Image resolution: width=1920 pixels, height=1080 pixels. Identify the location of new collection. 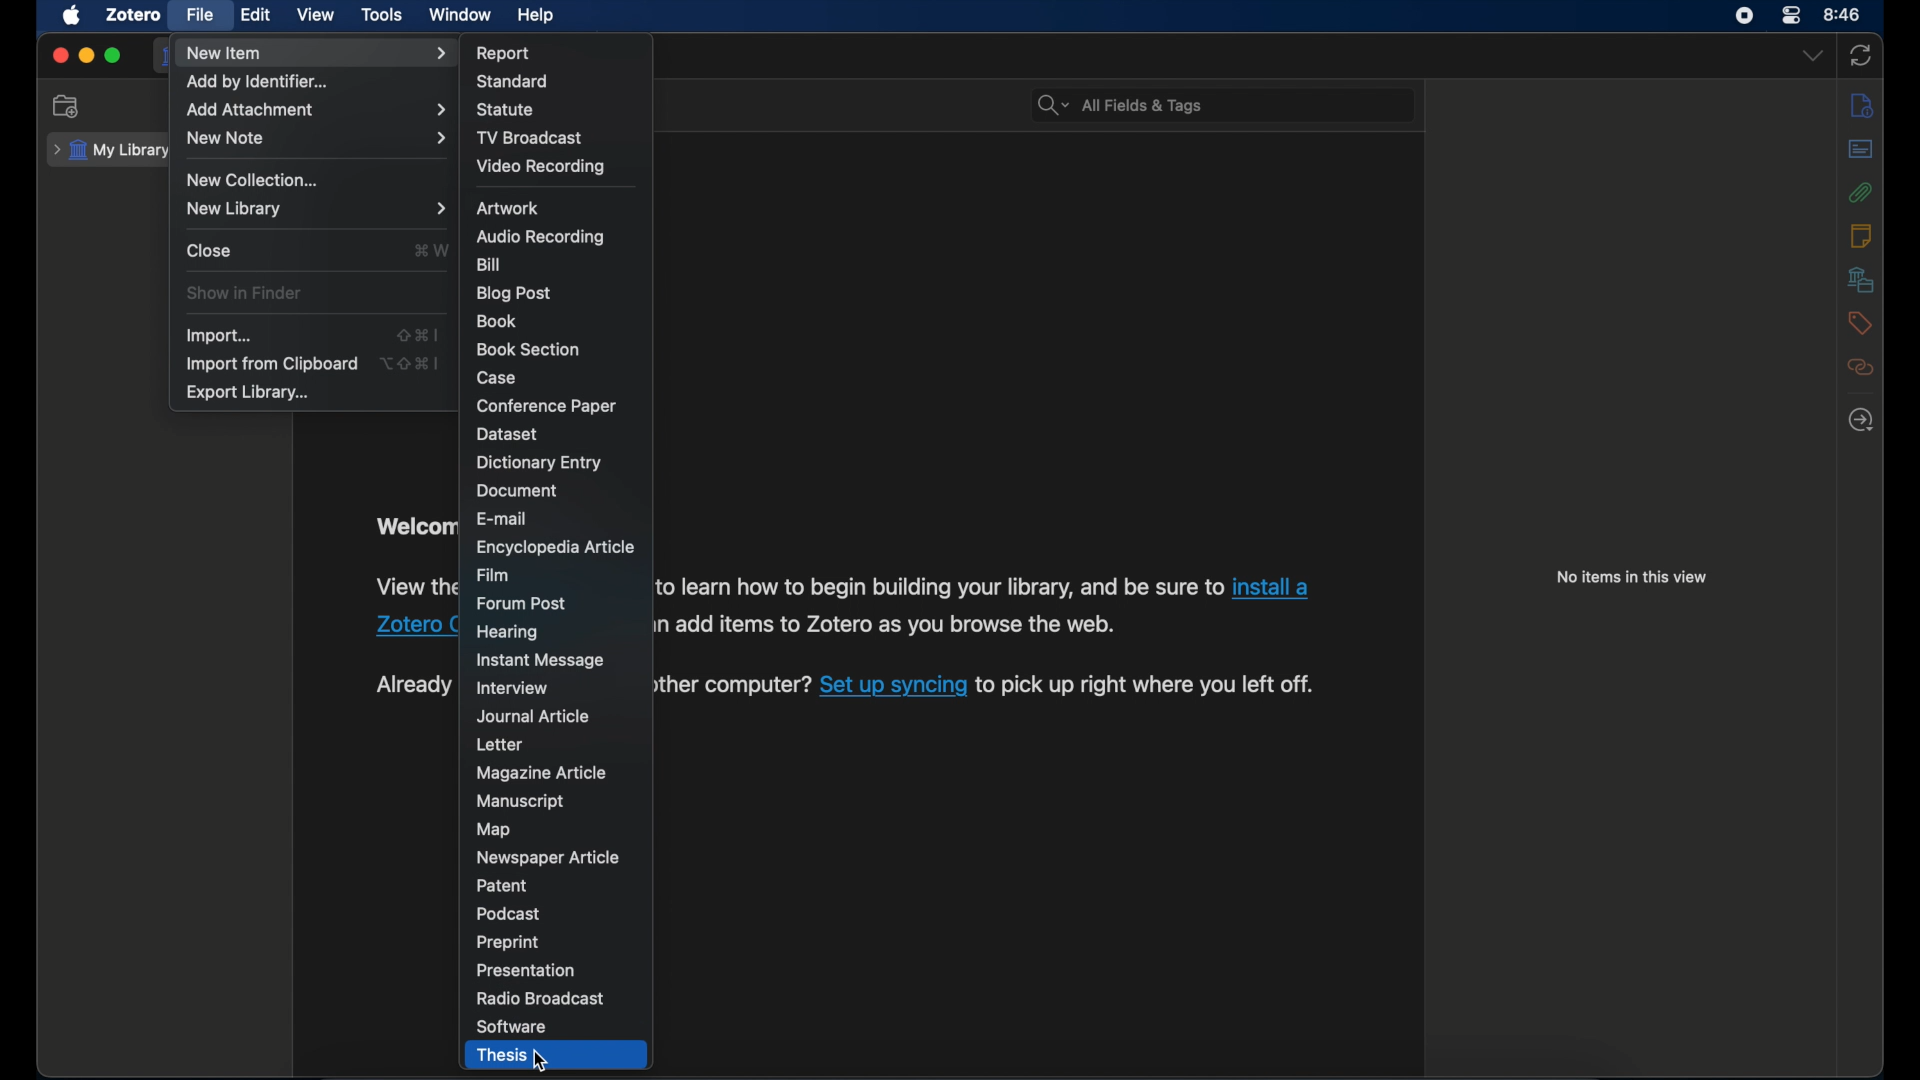
(257, 178).